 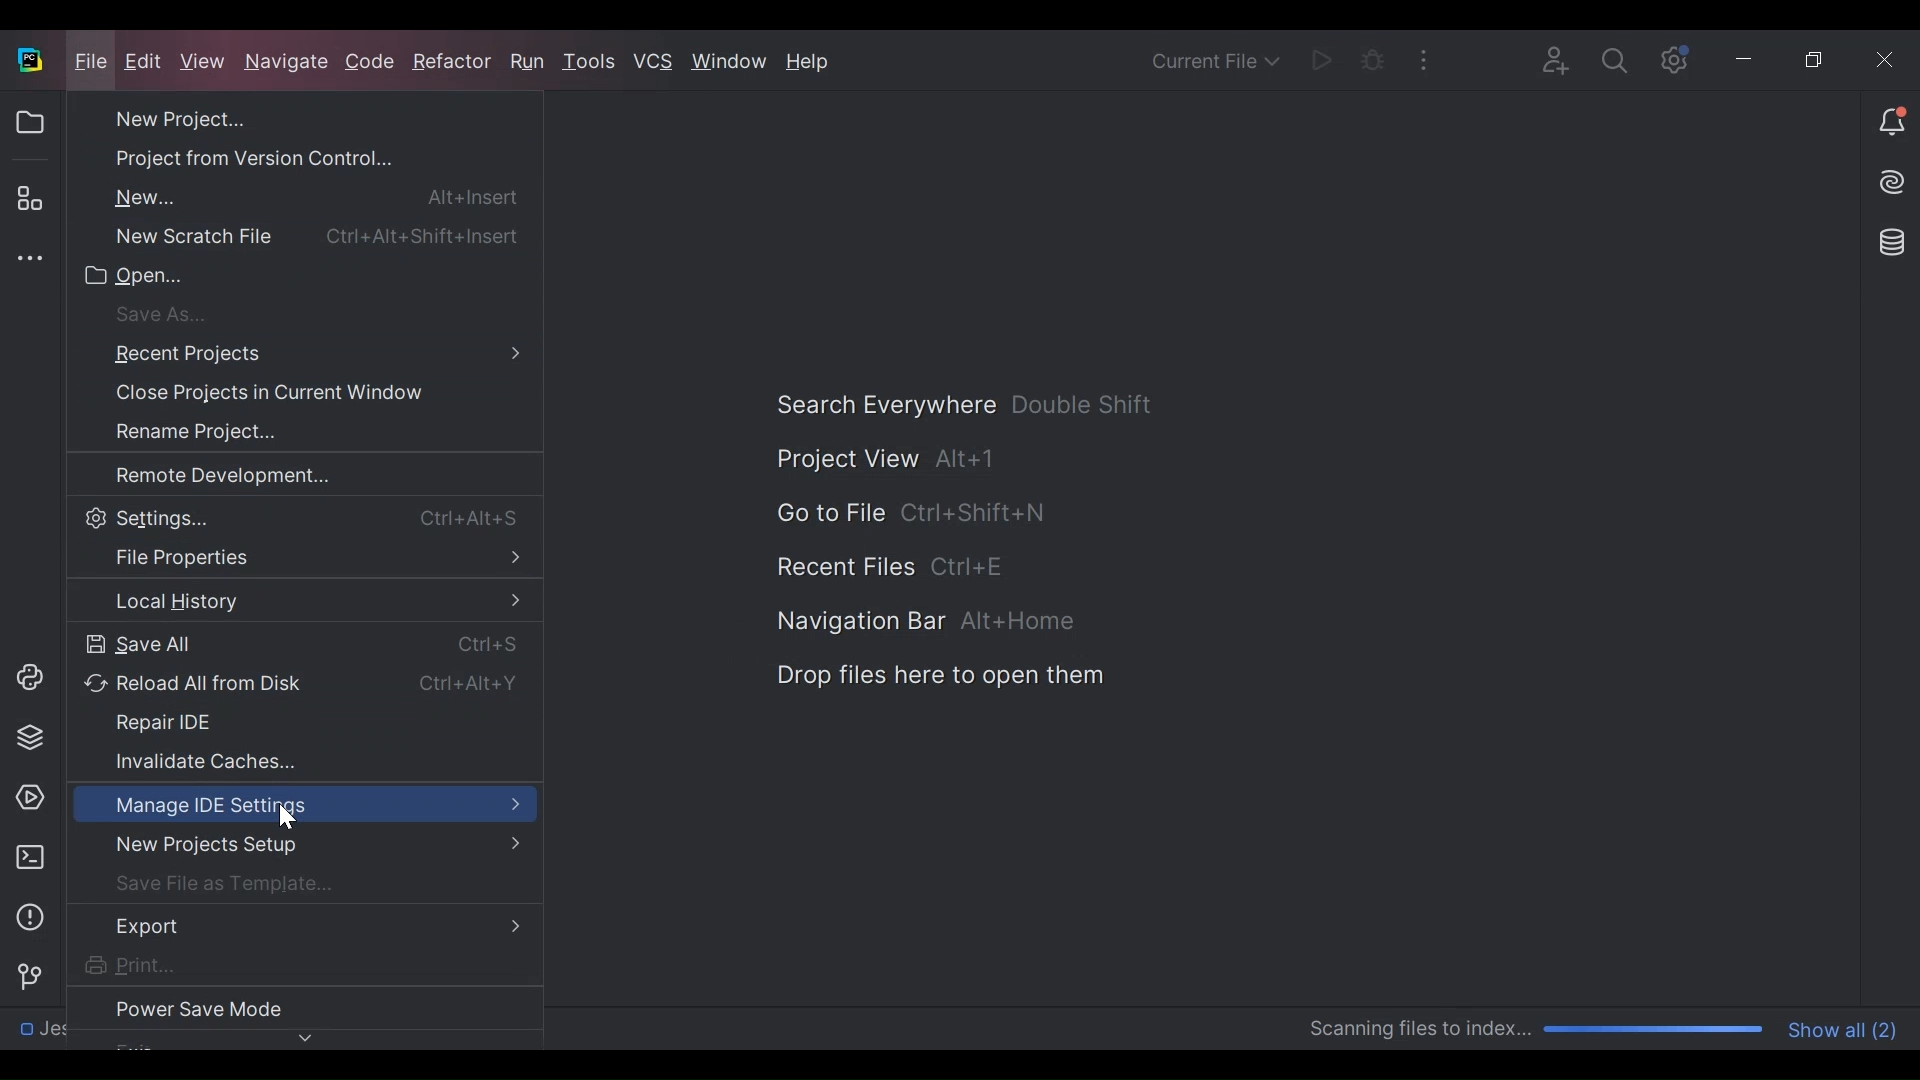 I want to click on Project View, so click(x=29, y=123).